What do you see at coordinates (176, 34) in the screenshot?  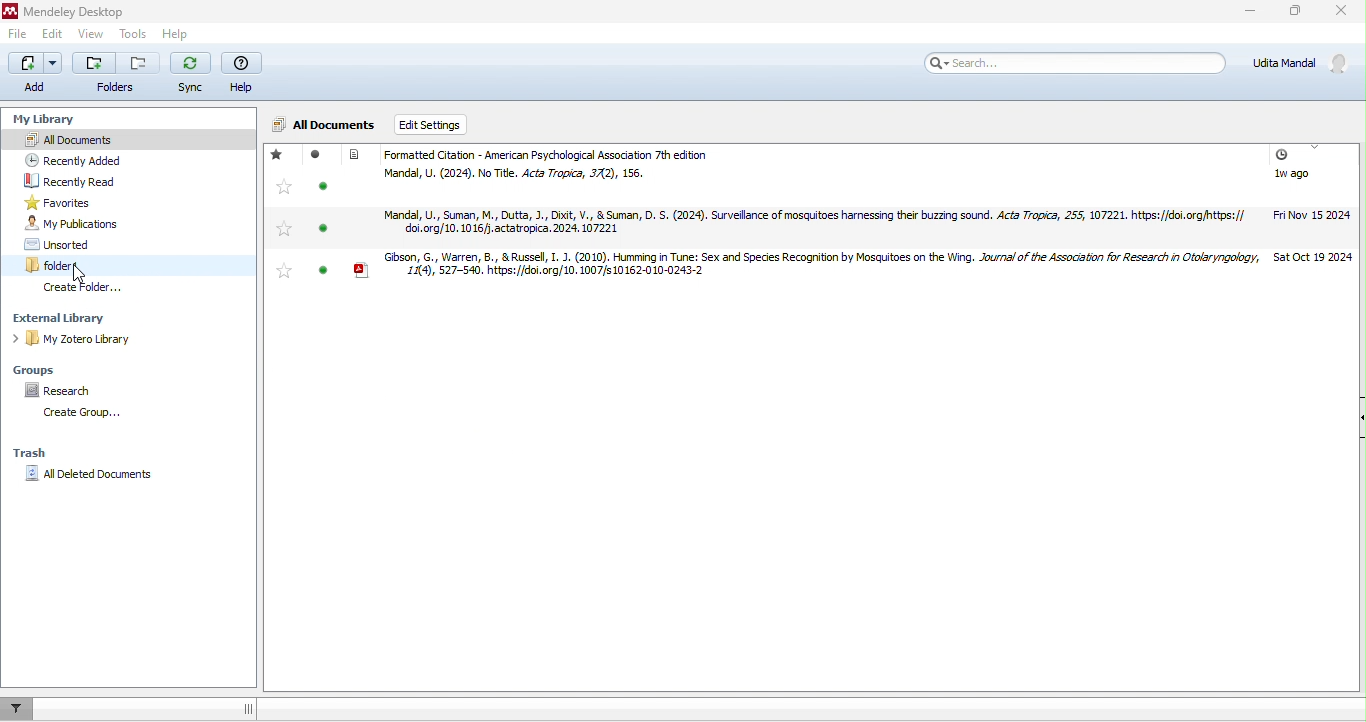 I see `help` at bounding box center [176, 34].